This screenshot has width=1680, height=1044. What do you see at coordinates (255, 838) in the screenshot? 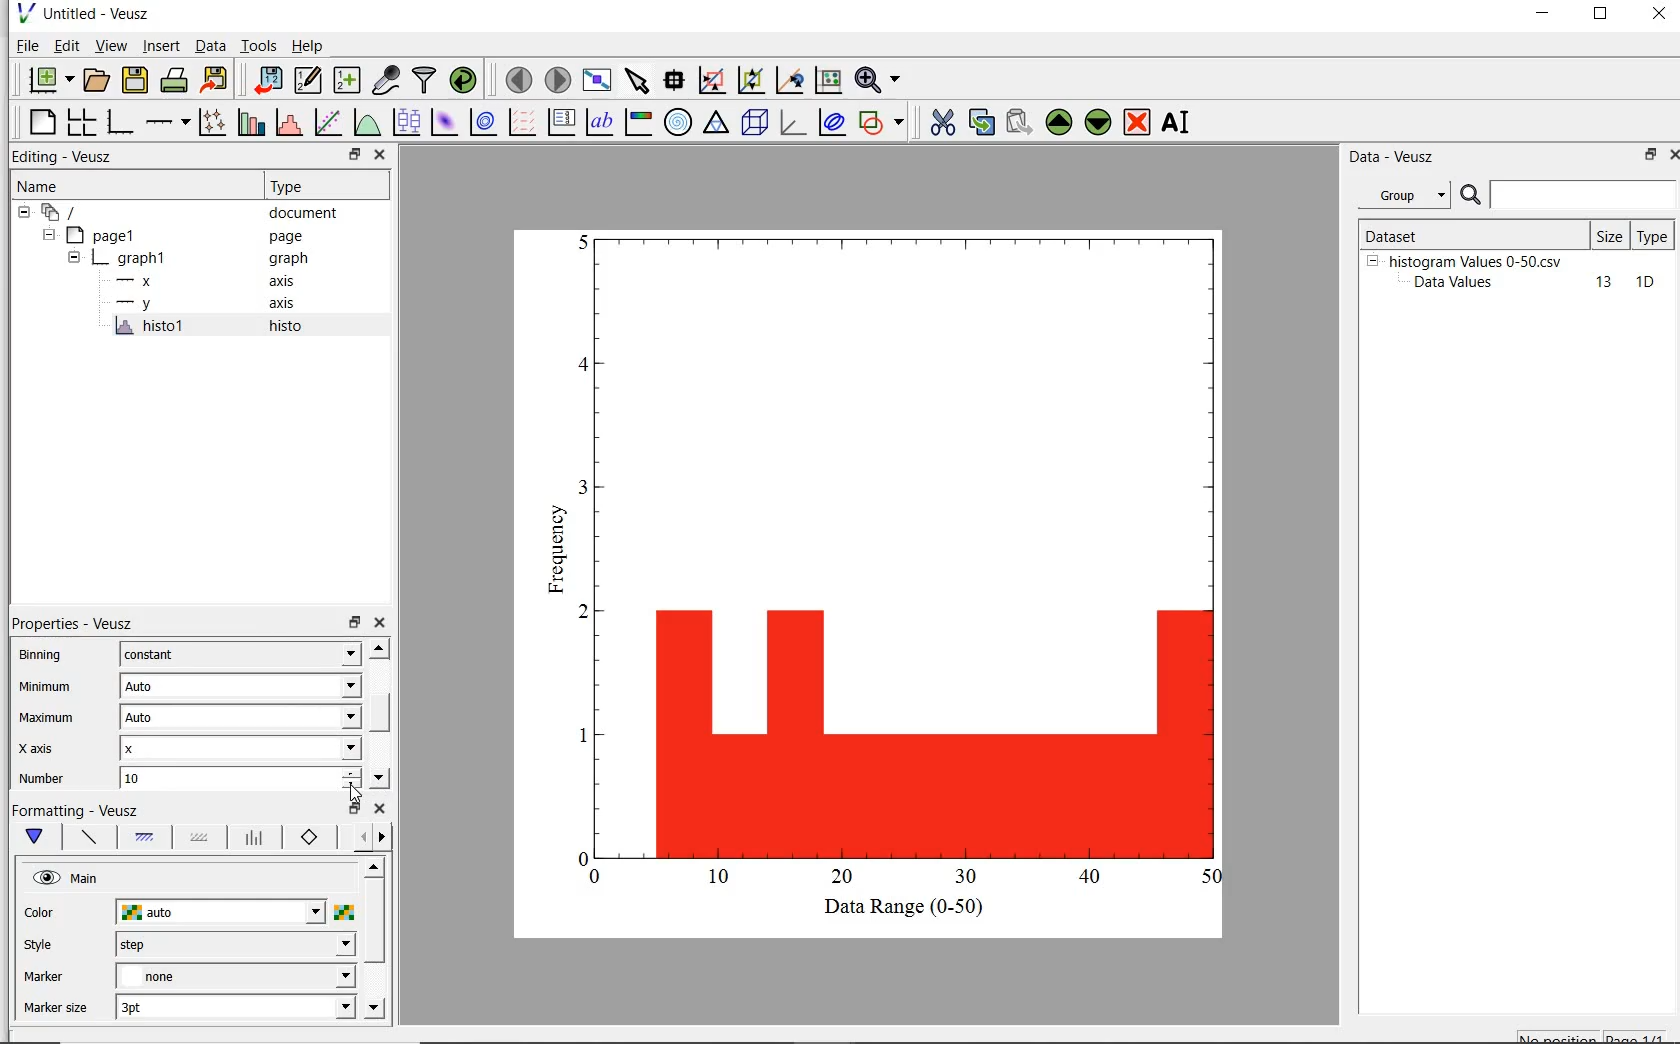
I see `post line` at bounding box center [255, 838].